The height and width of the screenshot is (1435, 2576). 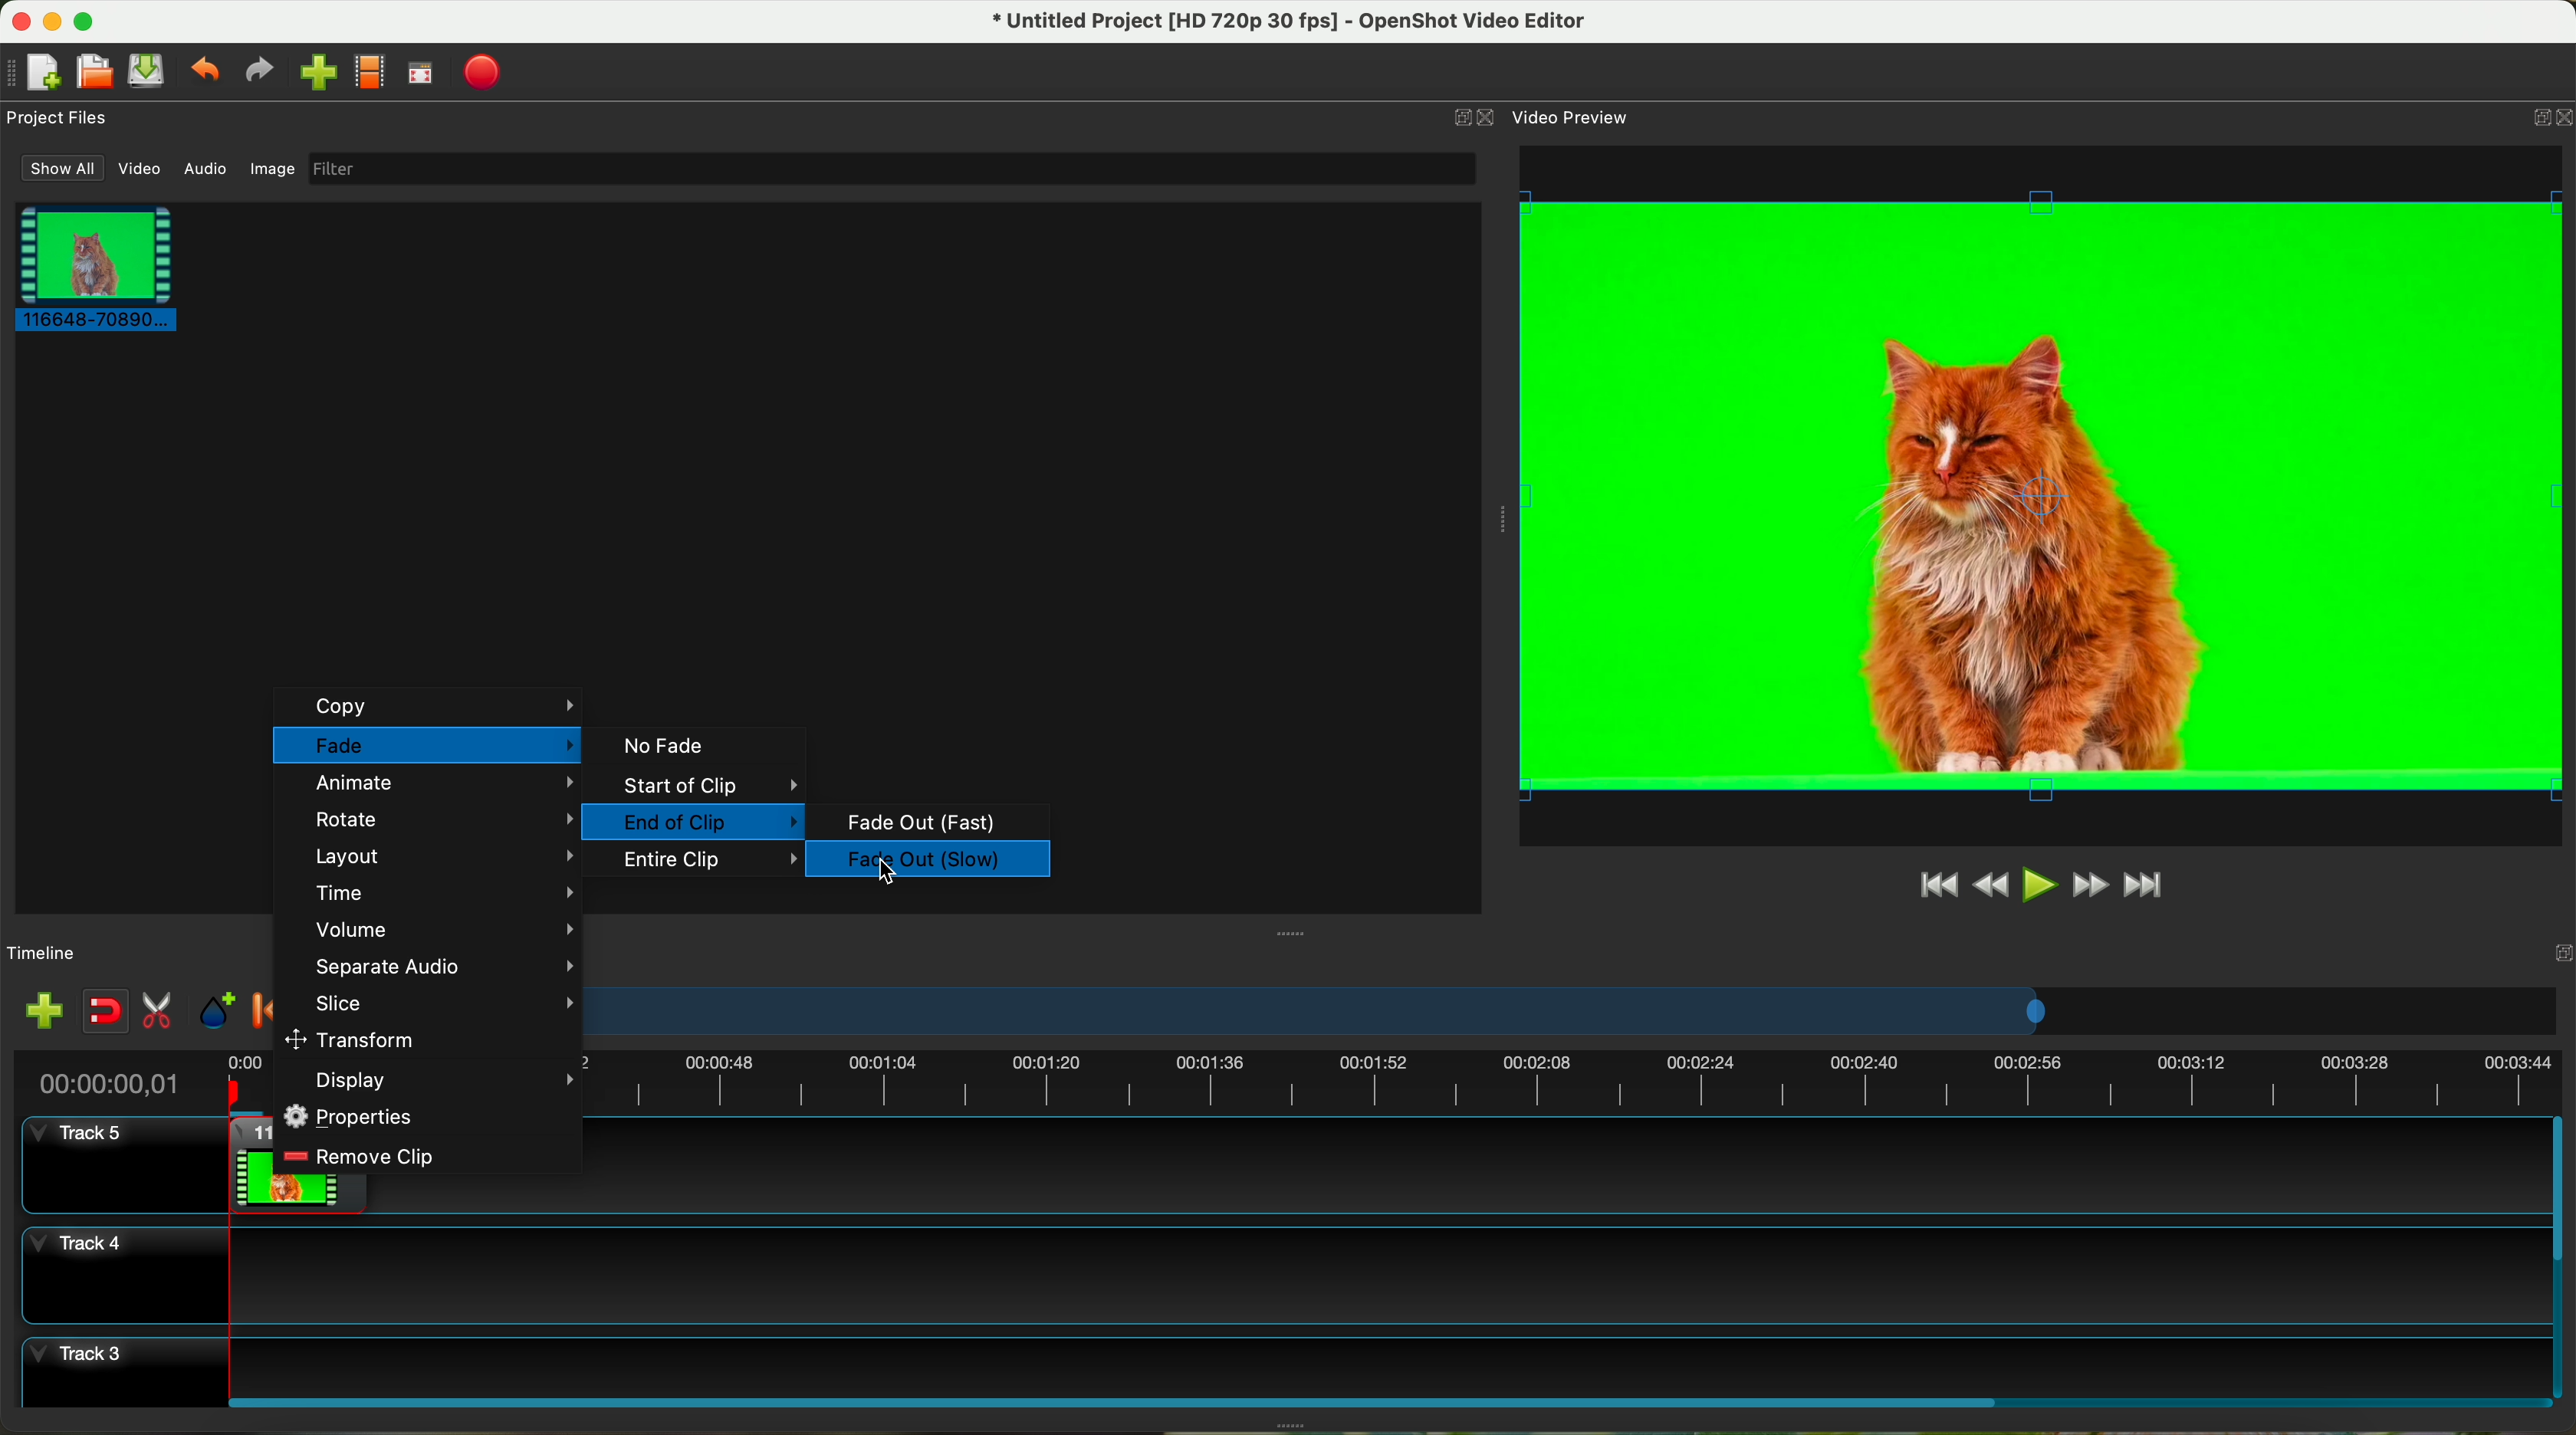 I want to click on click on end of clip, so click(x=693, y=823).